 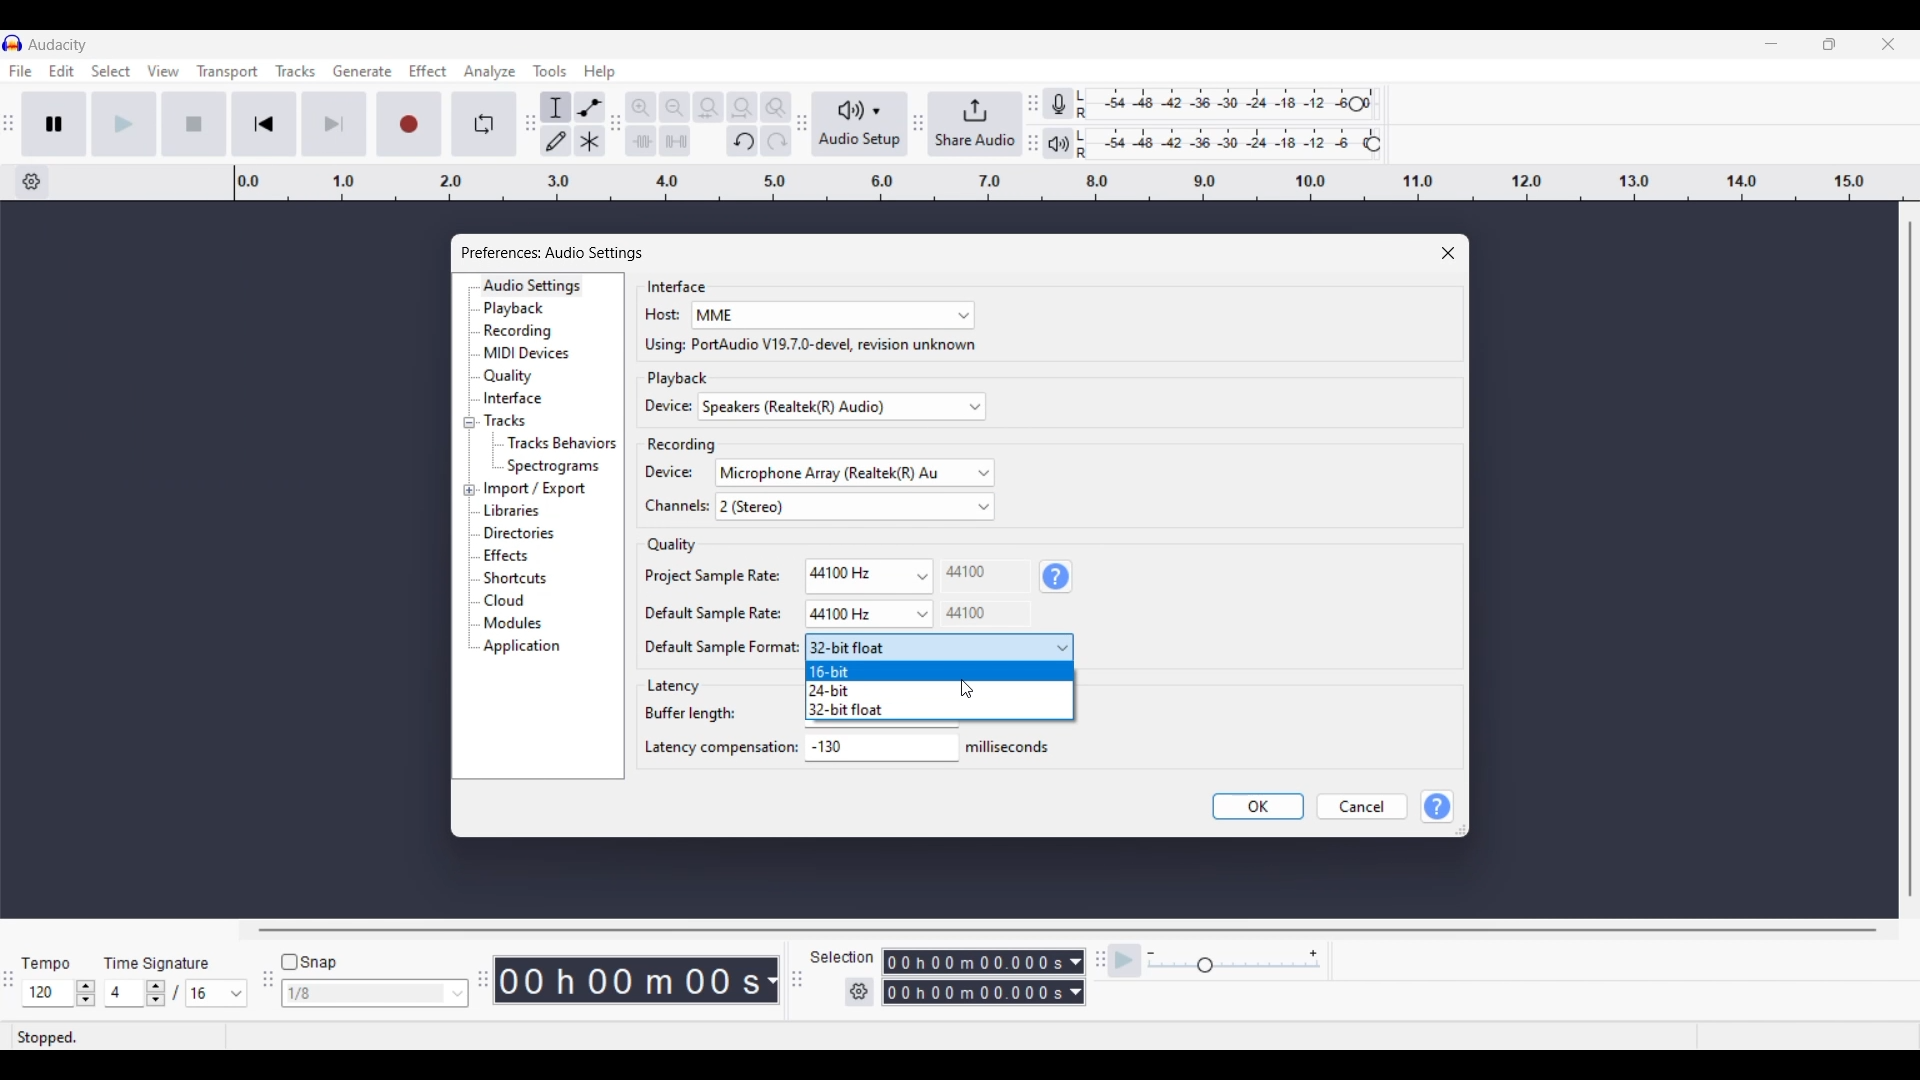 I want to click on Type in latency compensation, so click(x=880, y=746).